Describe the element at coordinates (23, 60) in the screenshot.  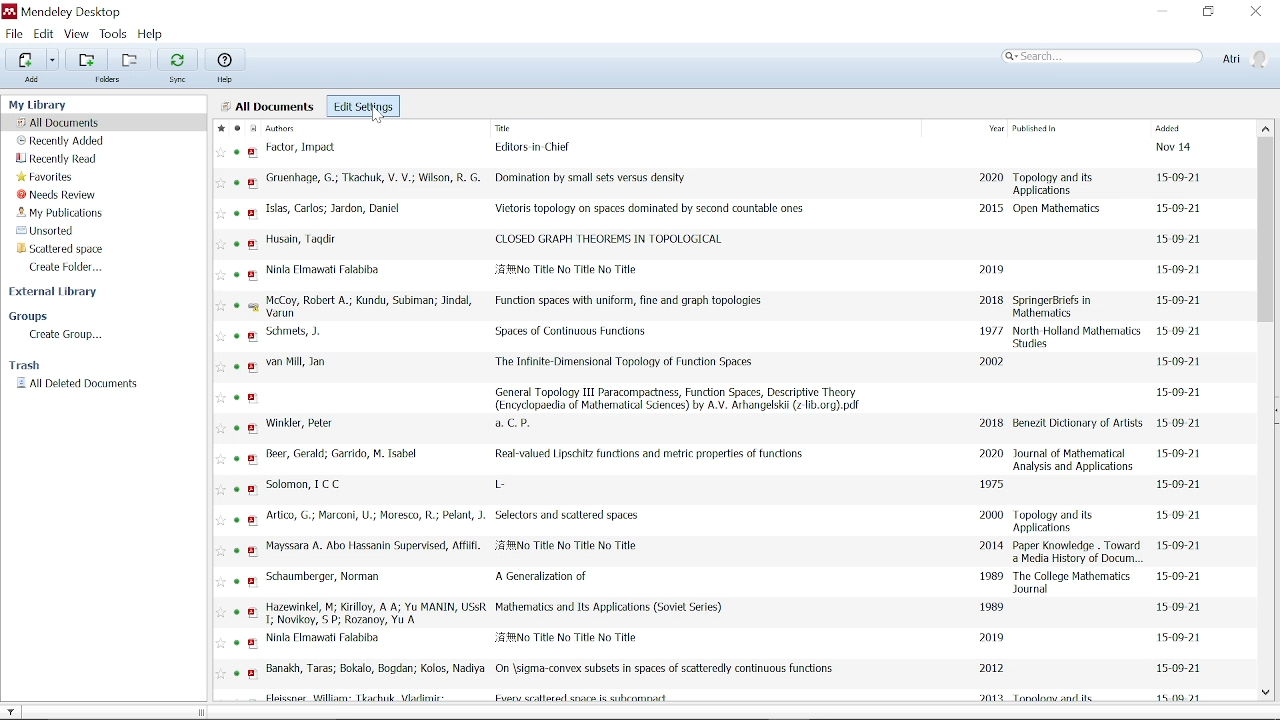
I see `Add files` at that location.